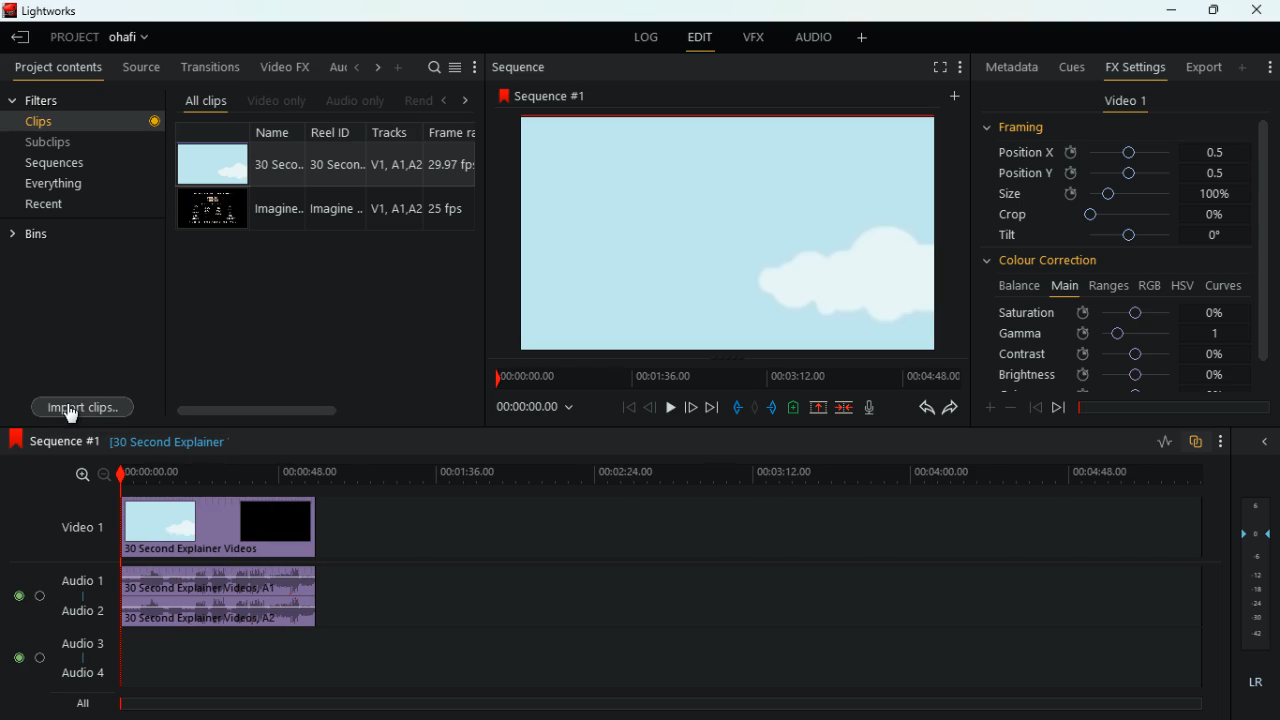 This screenshot has height=720, width=1280. What do you see at coordinates (1222, 442) in the screenshot?
I see `more` at bounding box center [1222, 442].